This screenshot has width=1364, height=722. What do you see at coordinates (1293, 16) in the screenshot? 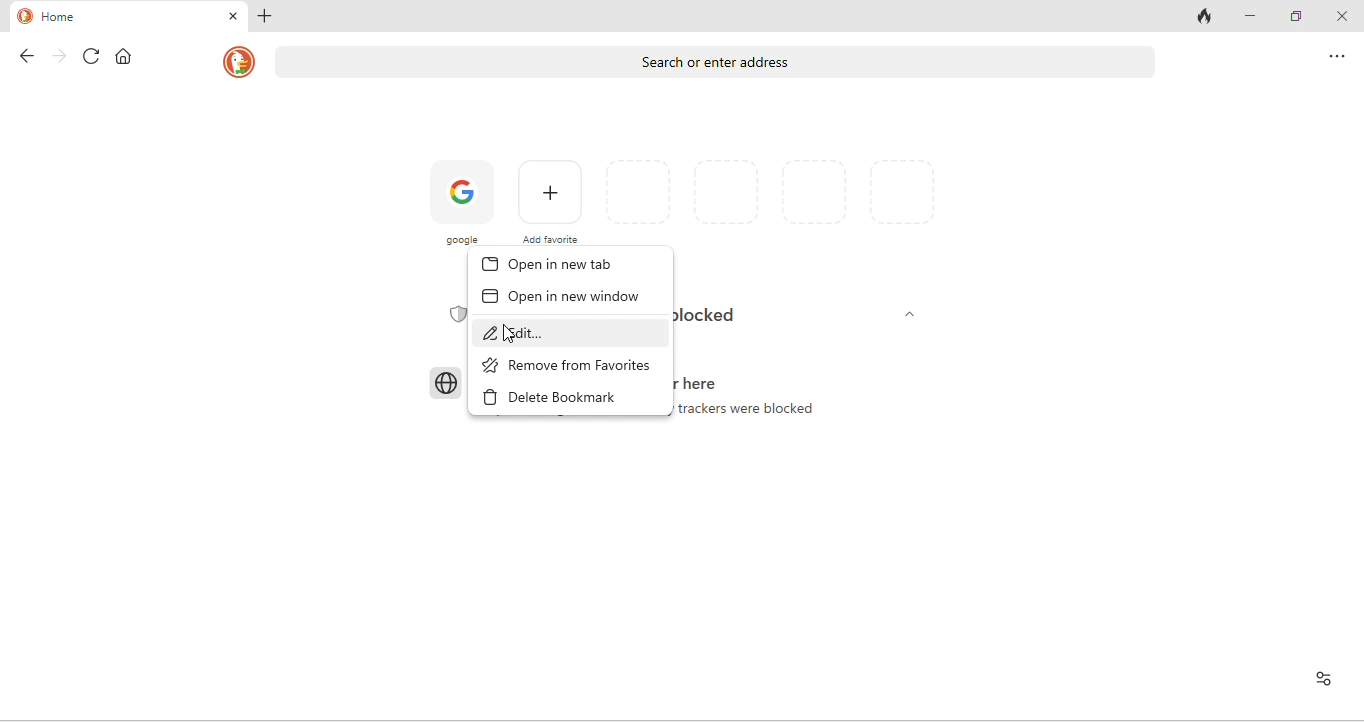
I see `maximize` at bounding box center [1293, 16].